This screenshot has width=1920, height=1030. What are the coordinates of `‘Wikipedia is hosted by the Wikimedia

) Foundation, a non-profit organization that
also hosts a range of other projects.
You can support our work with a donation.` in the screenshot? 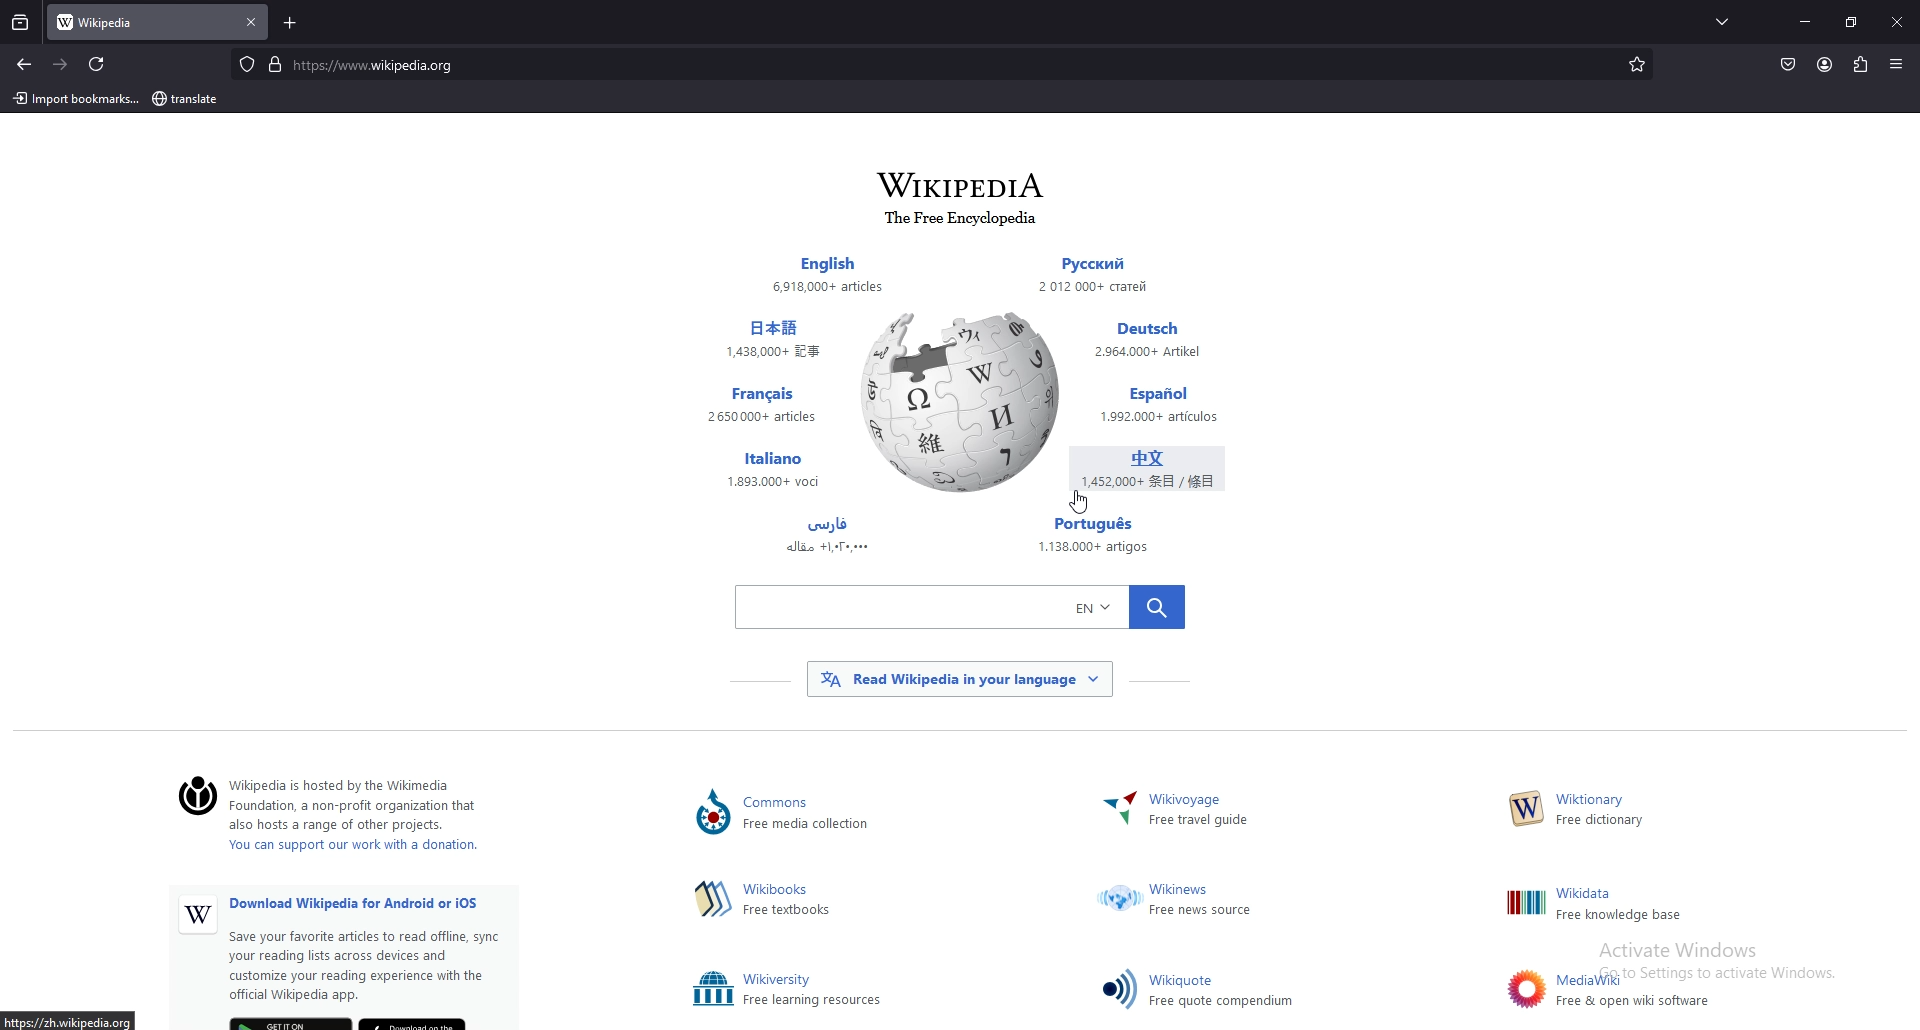 It's located at (370, 818).